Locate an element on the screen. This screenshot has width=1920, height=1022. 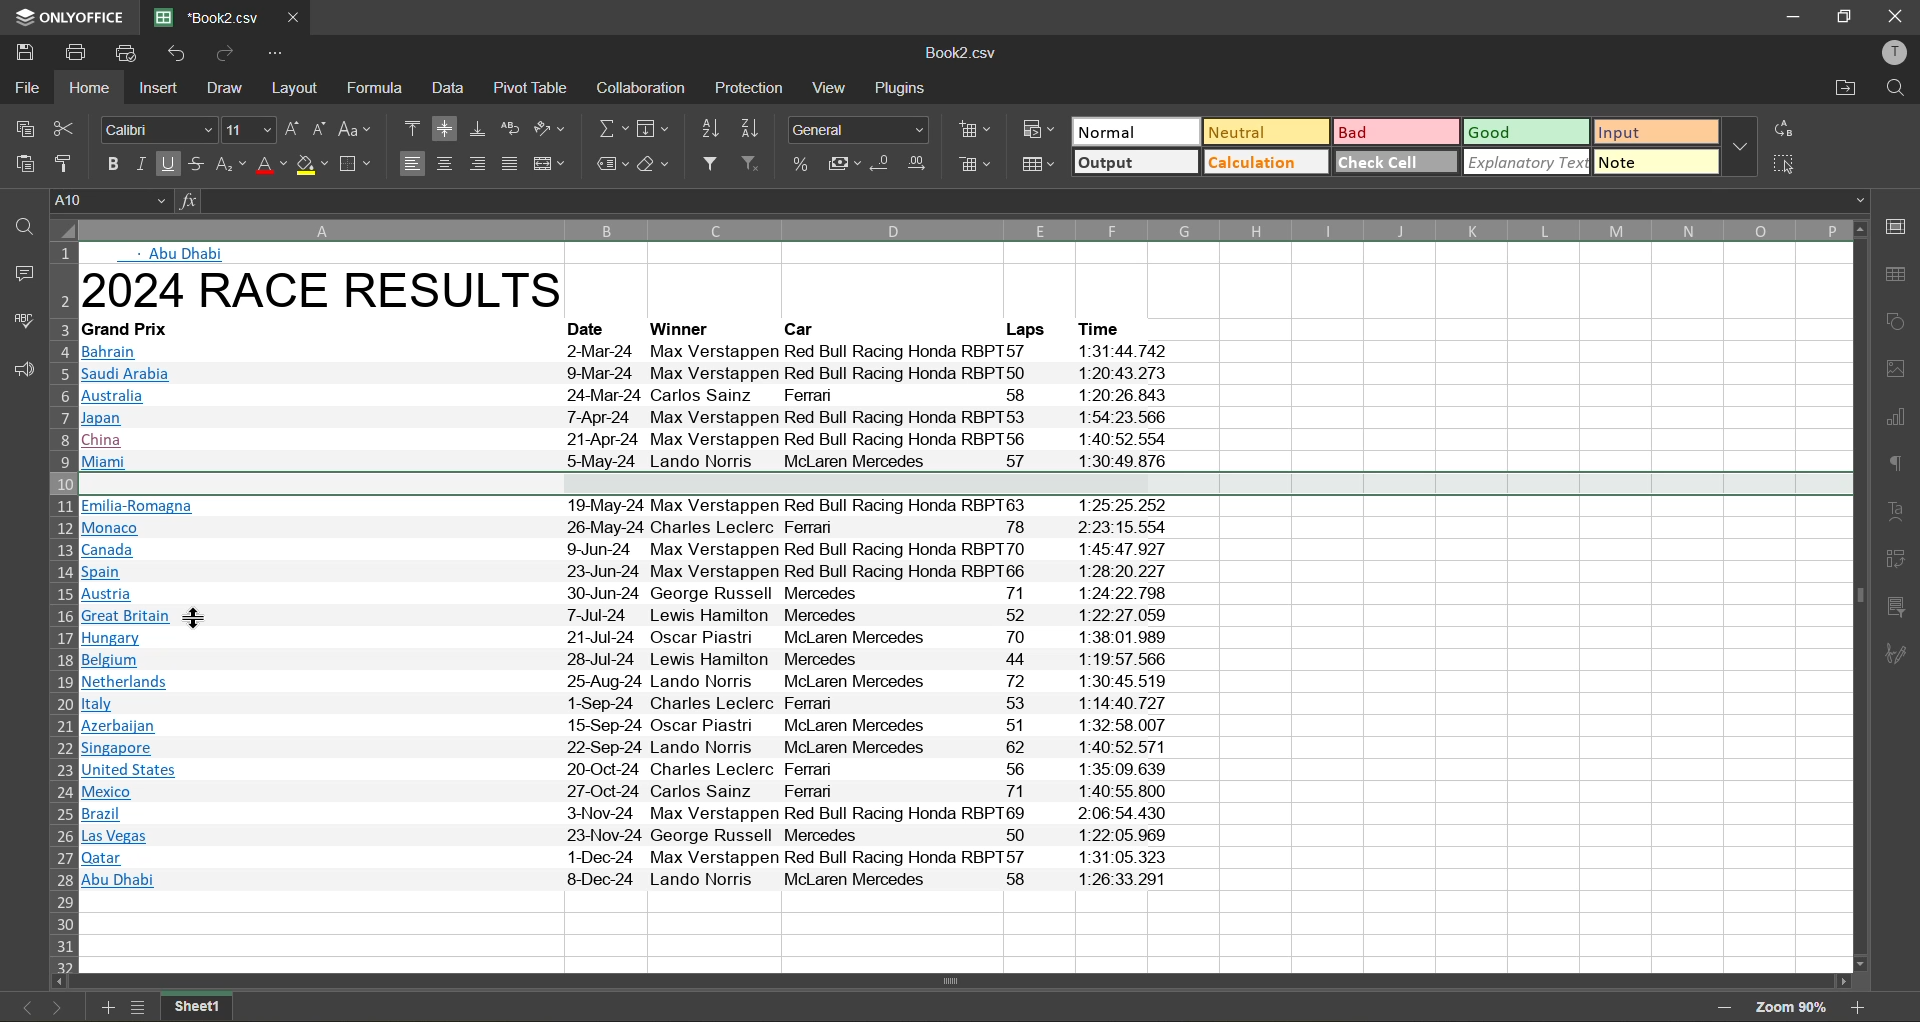
ll Mexico 27-Oct-24 Carlos Sainz Ferran 71 1:40:55.800 is located at coordinates (634, 794).